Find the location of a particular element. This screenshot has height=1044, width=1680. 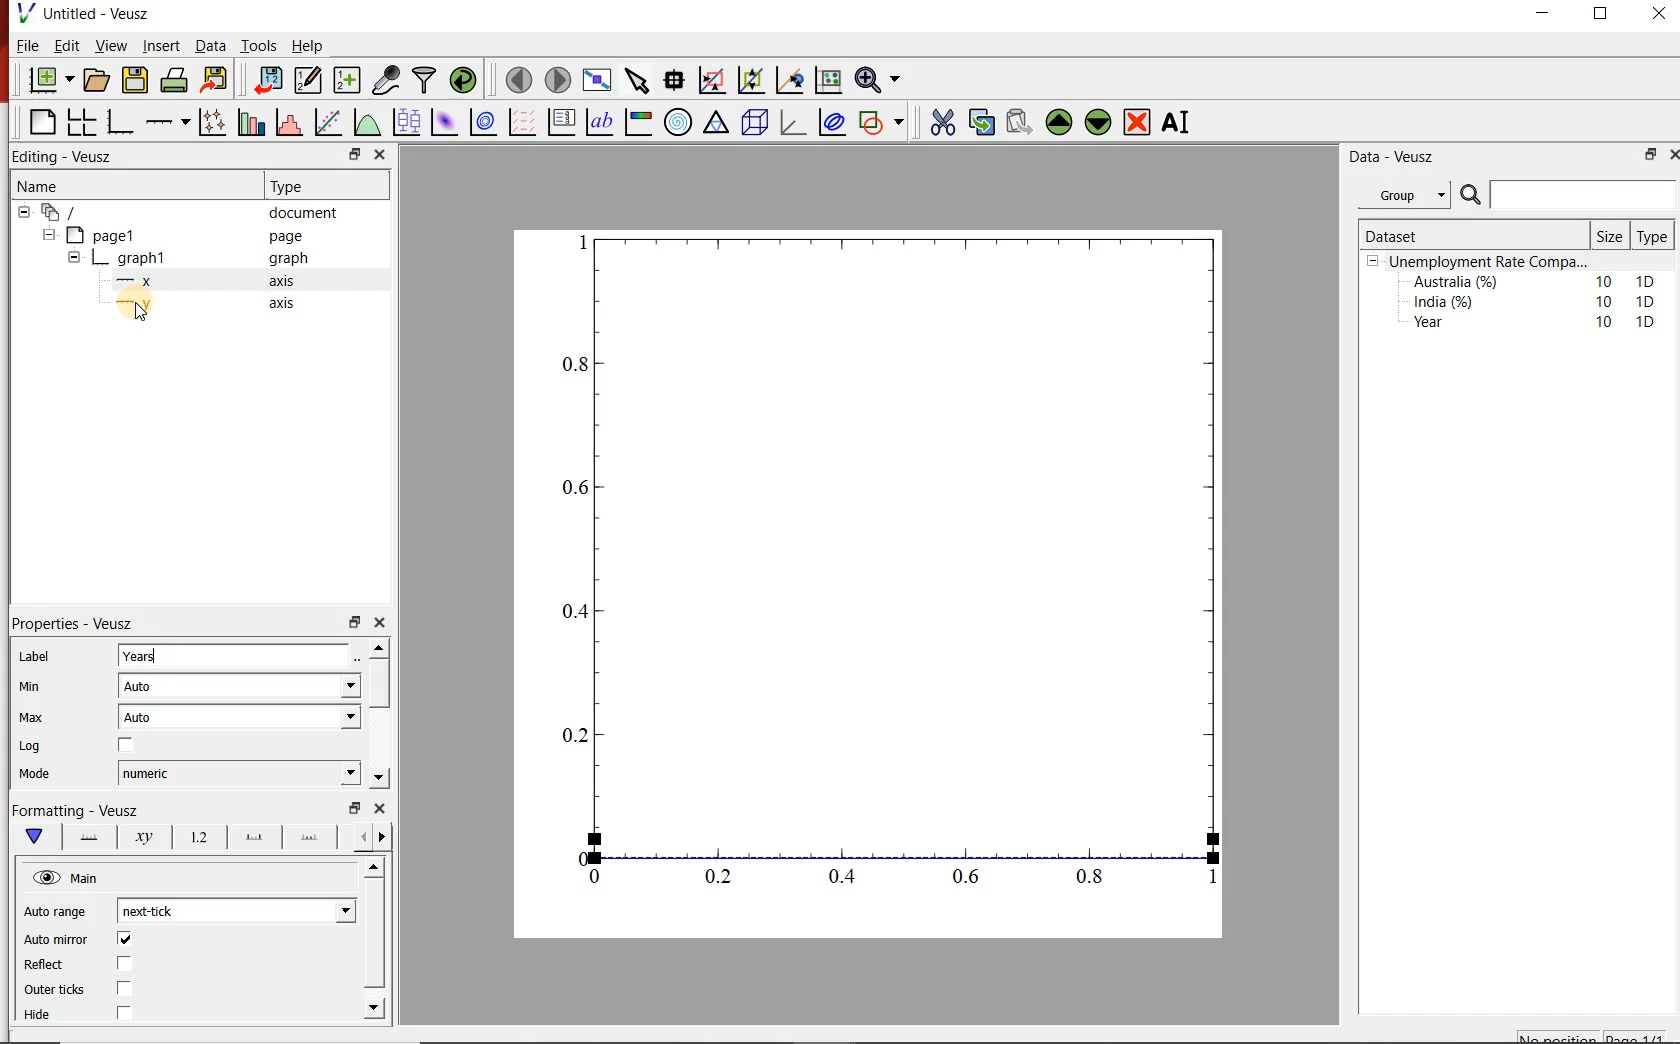

collapse is located at coordinates (73, 260).